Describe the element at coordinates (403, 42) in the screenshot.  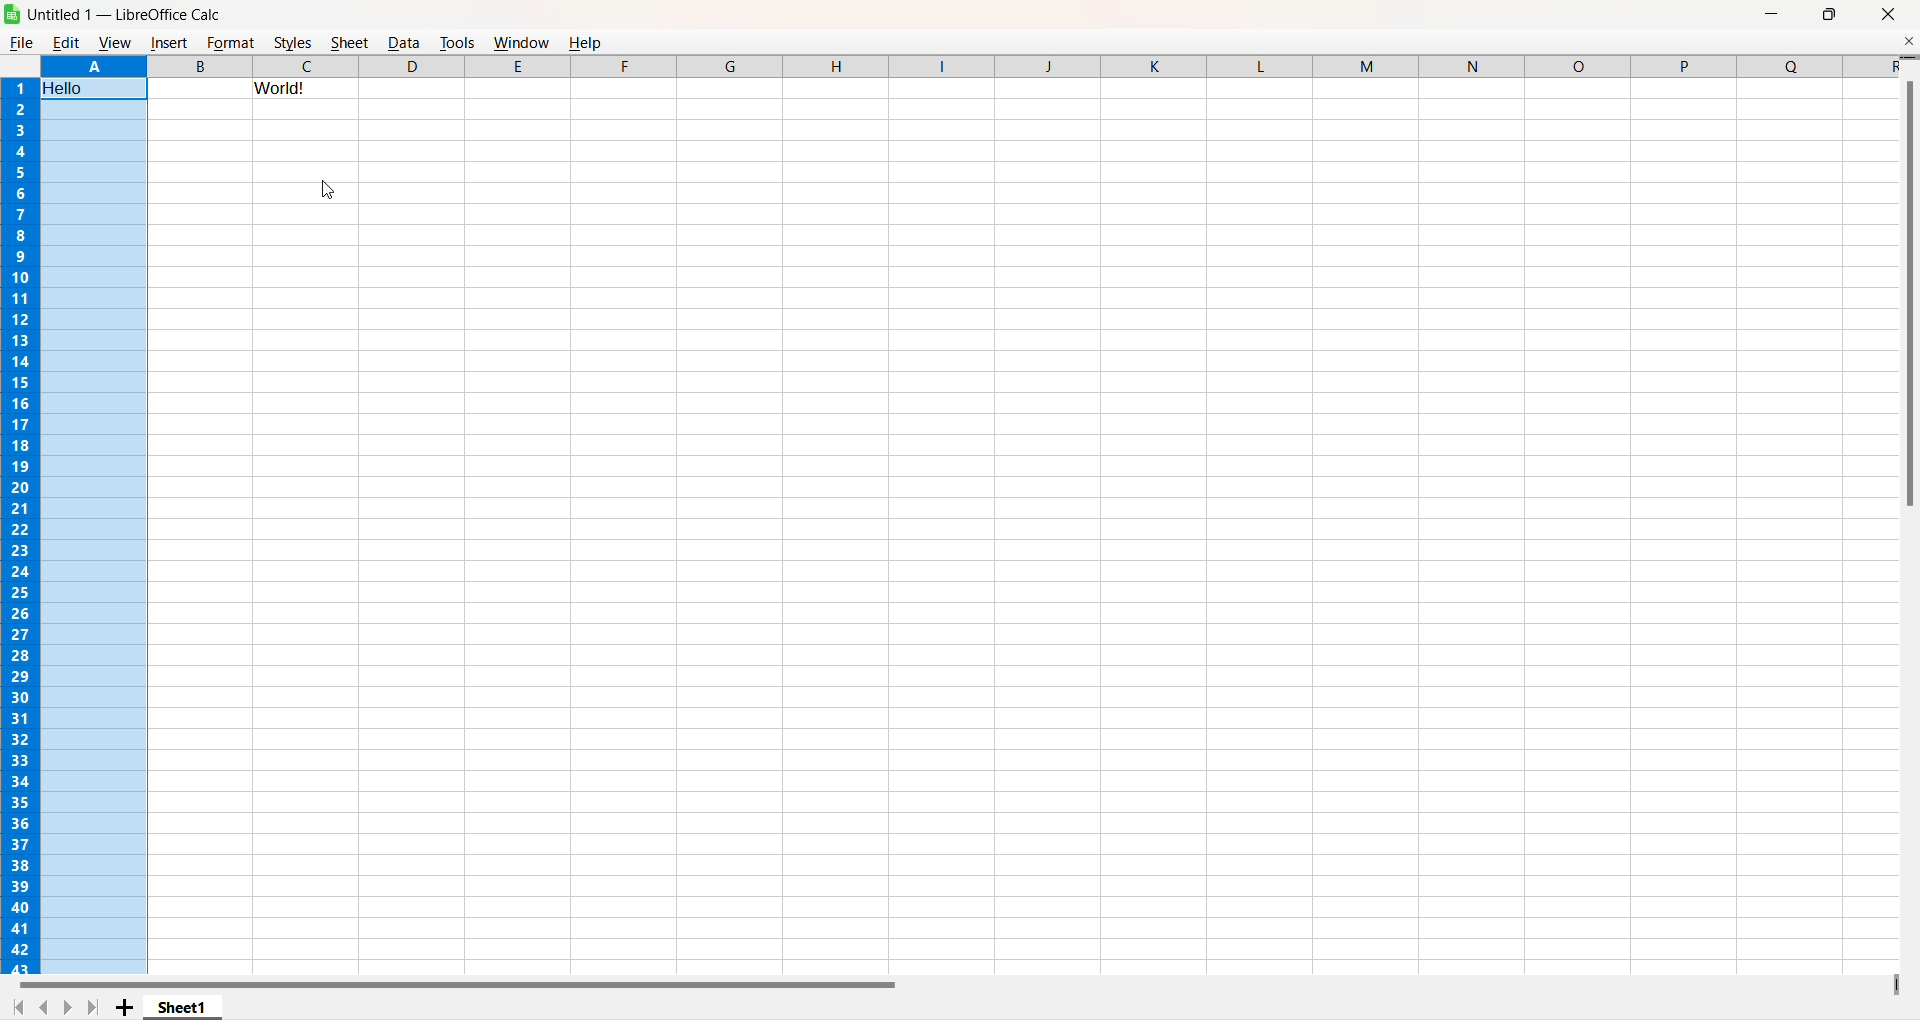
I see `Data` at that location.